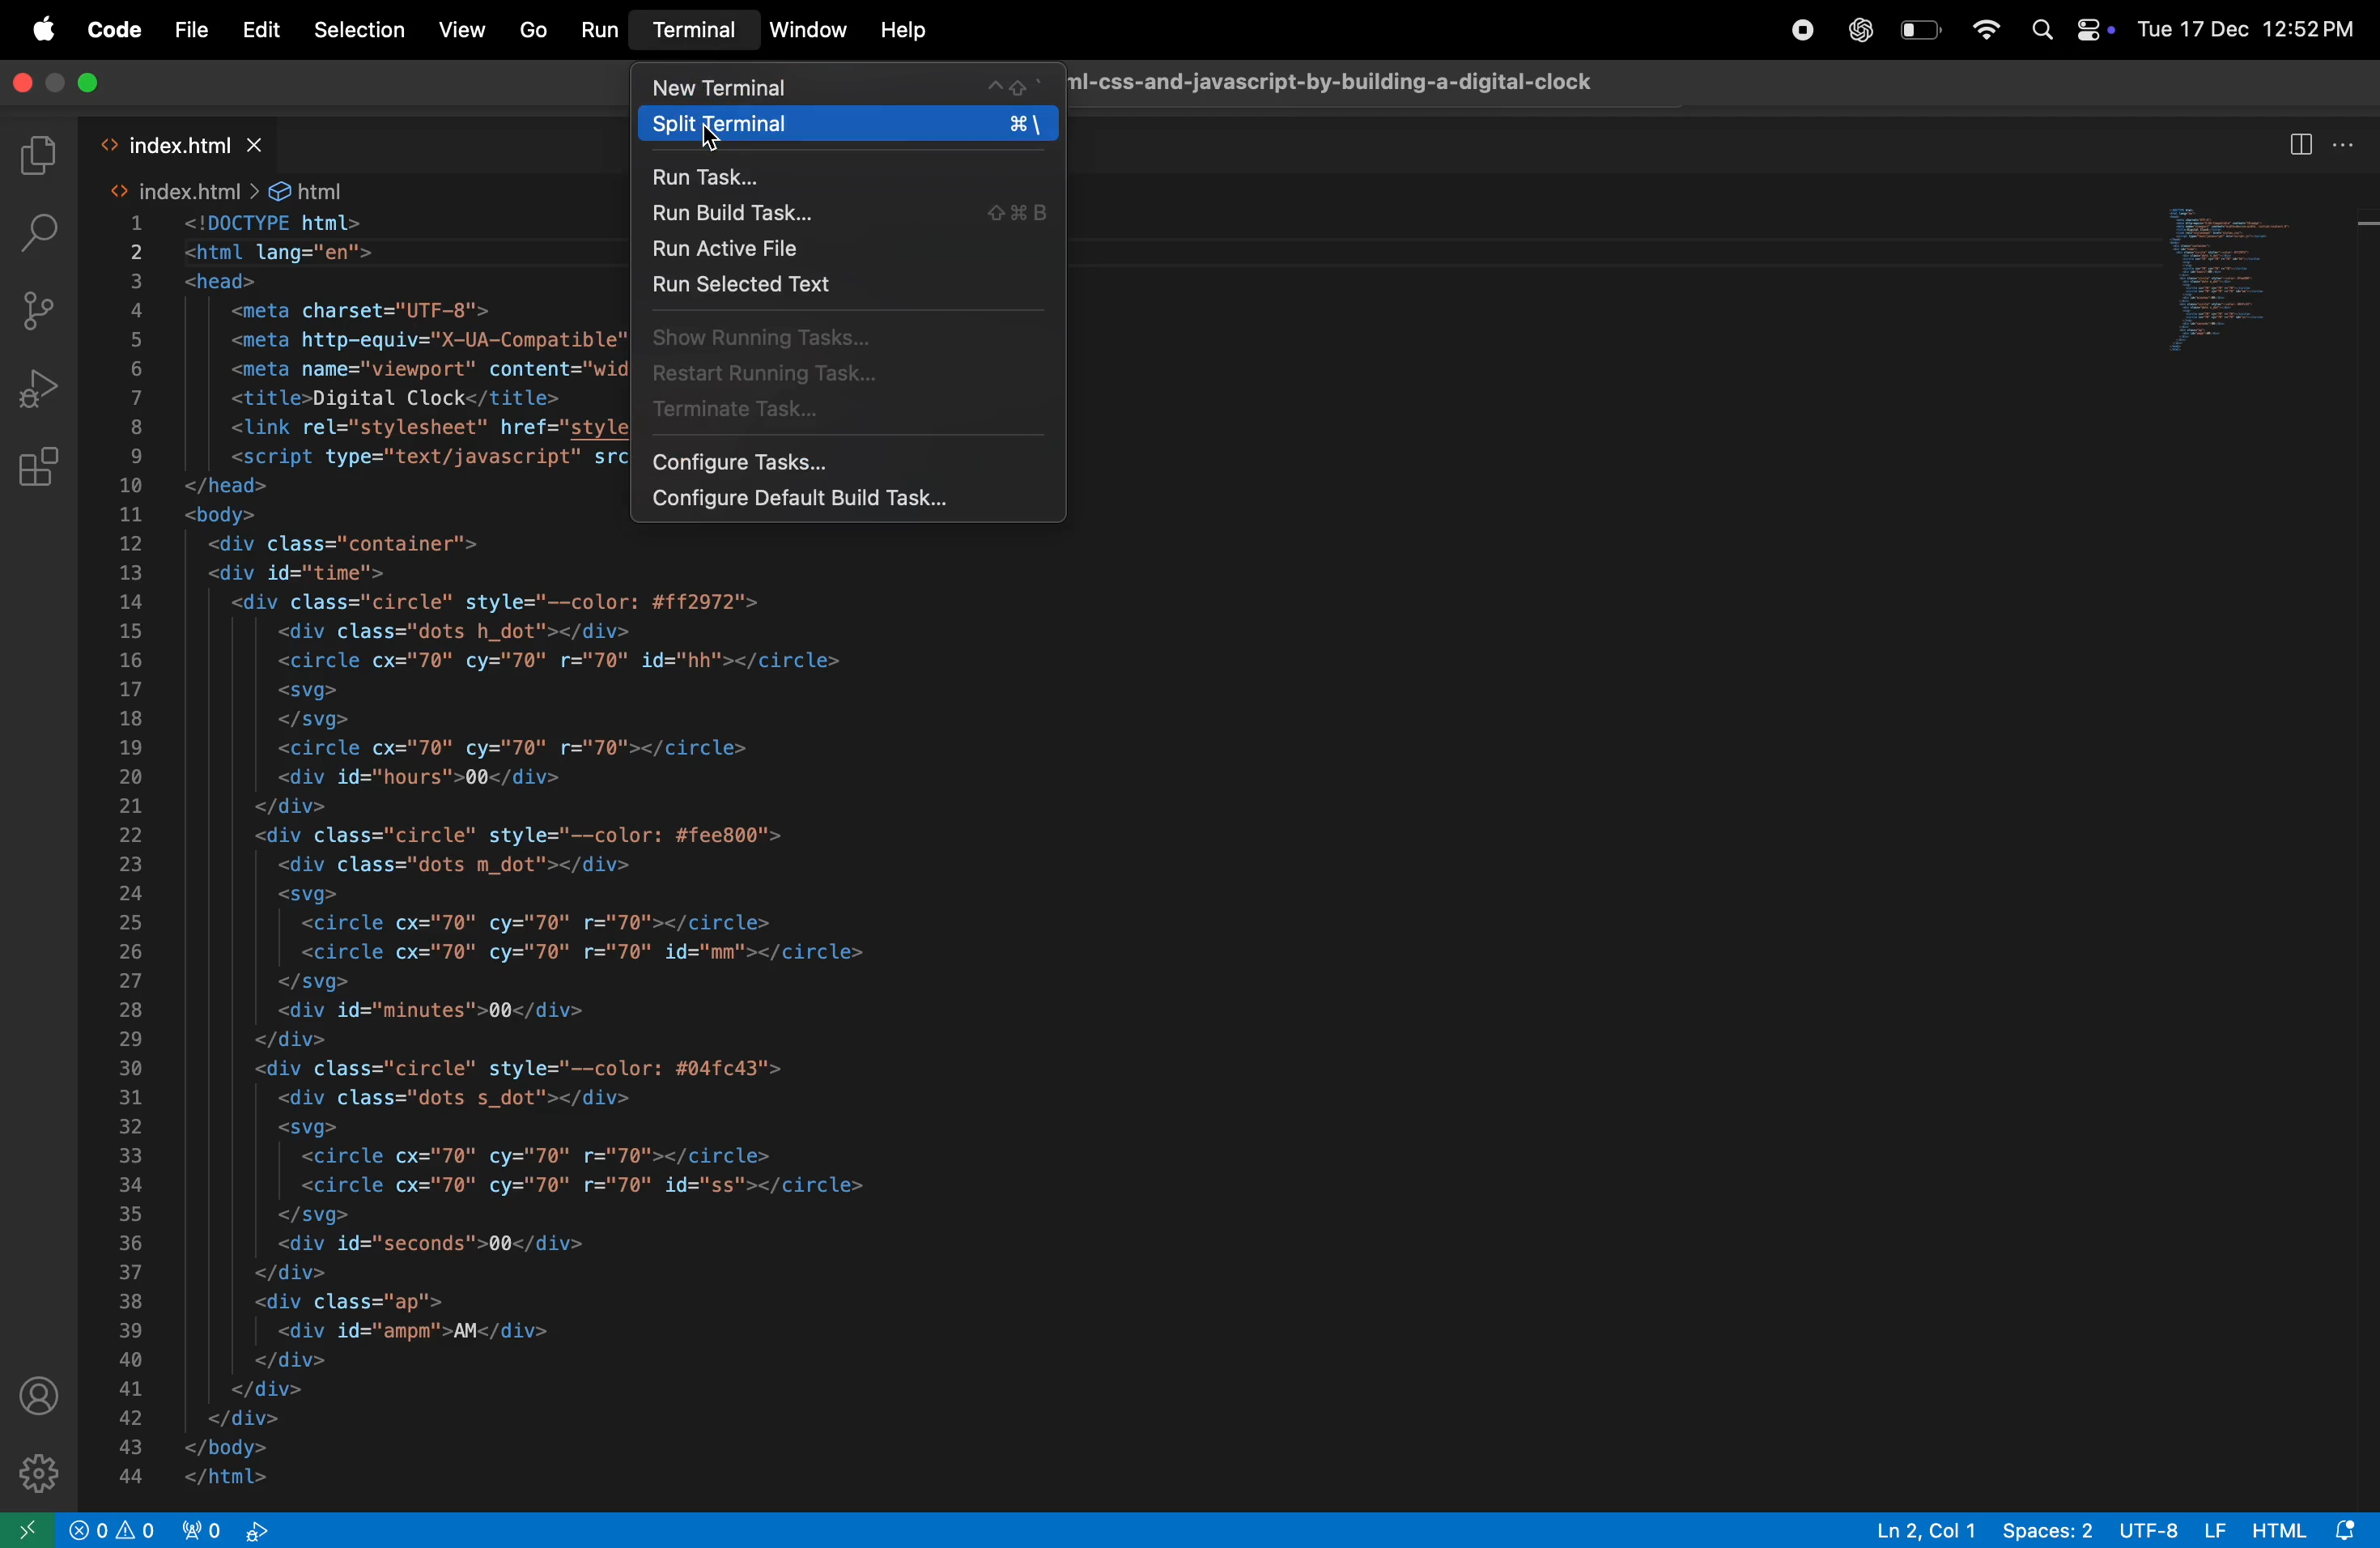 The image size is (2380, 1548). What do you see at coordinates (42, 1389) in the screenshot?
I see `profile` at bounding box center [42, 1389].